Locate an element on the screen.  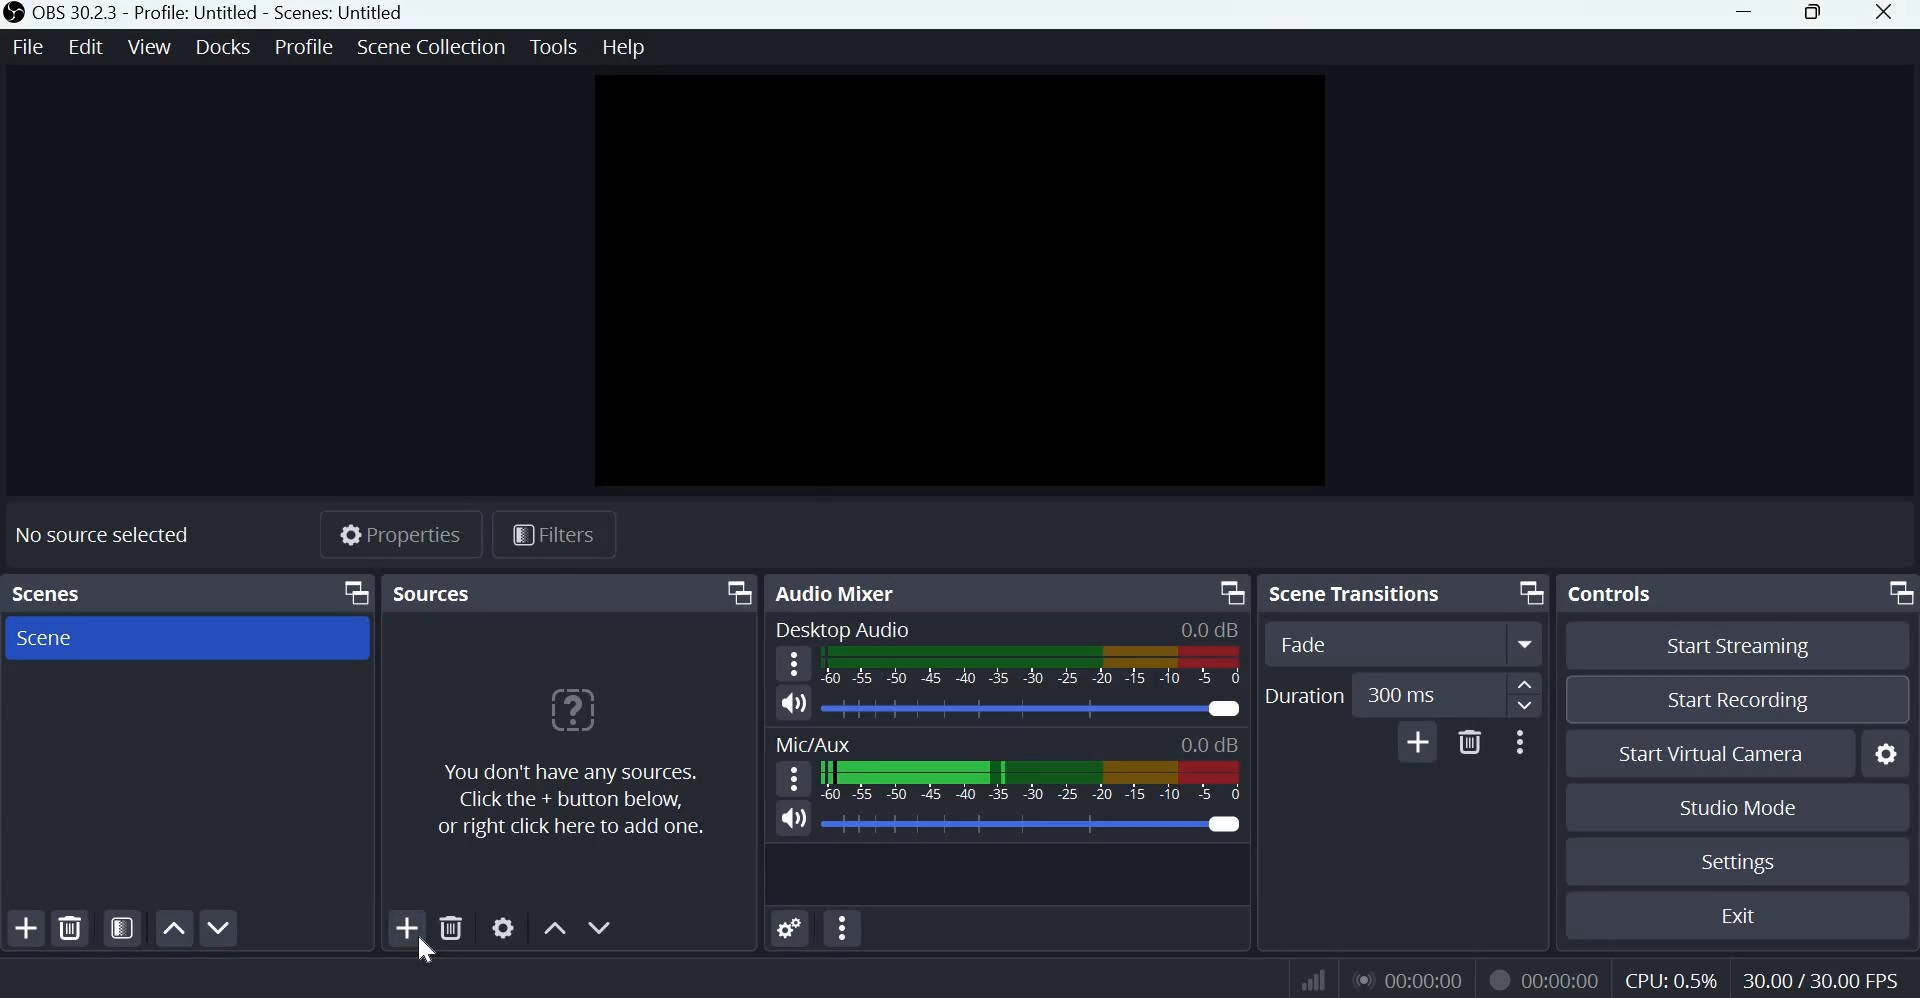
Windows size toggle is located at coordinates (1813, 14).